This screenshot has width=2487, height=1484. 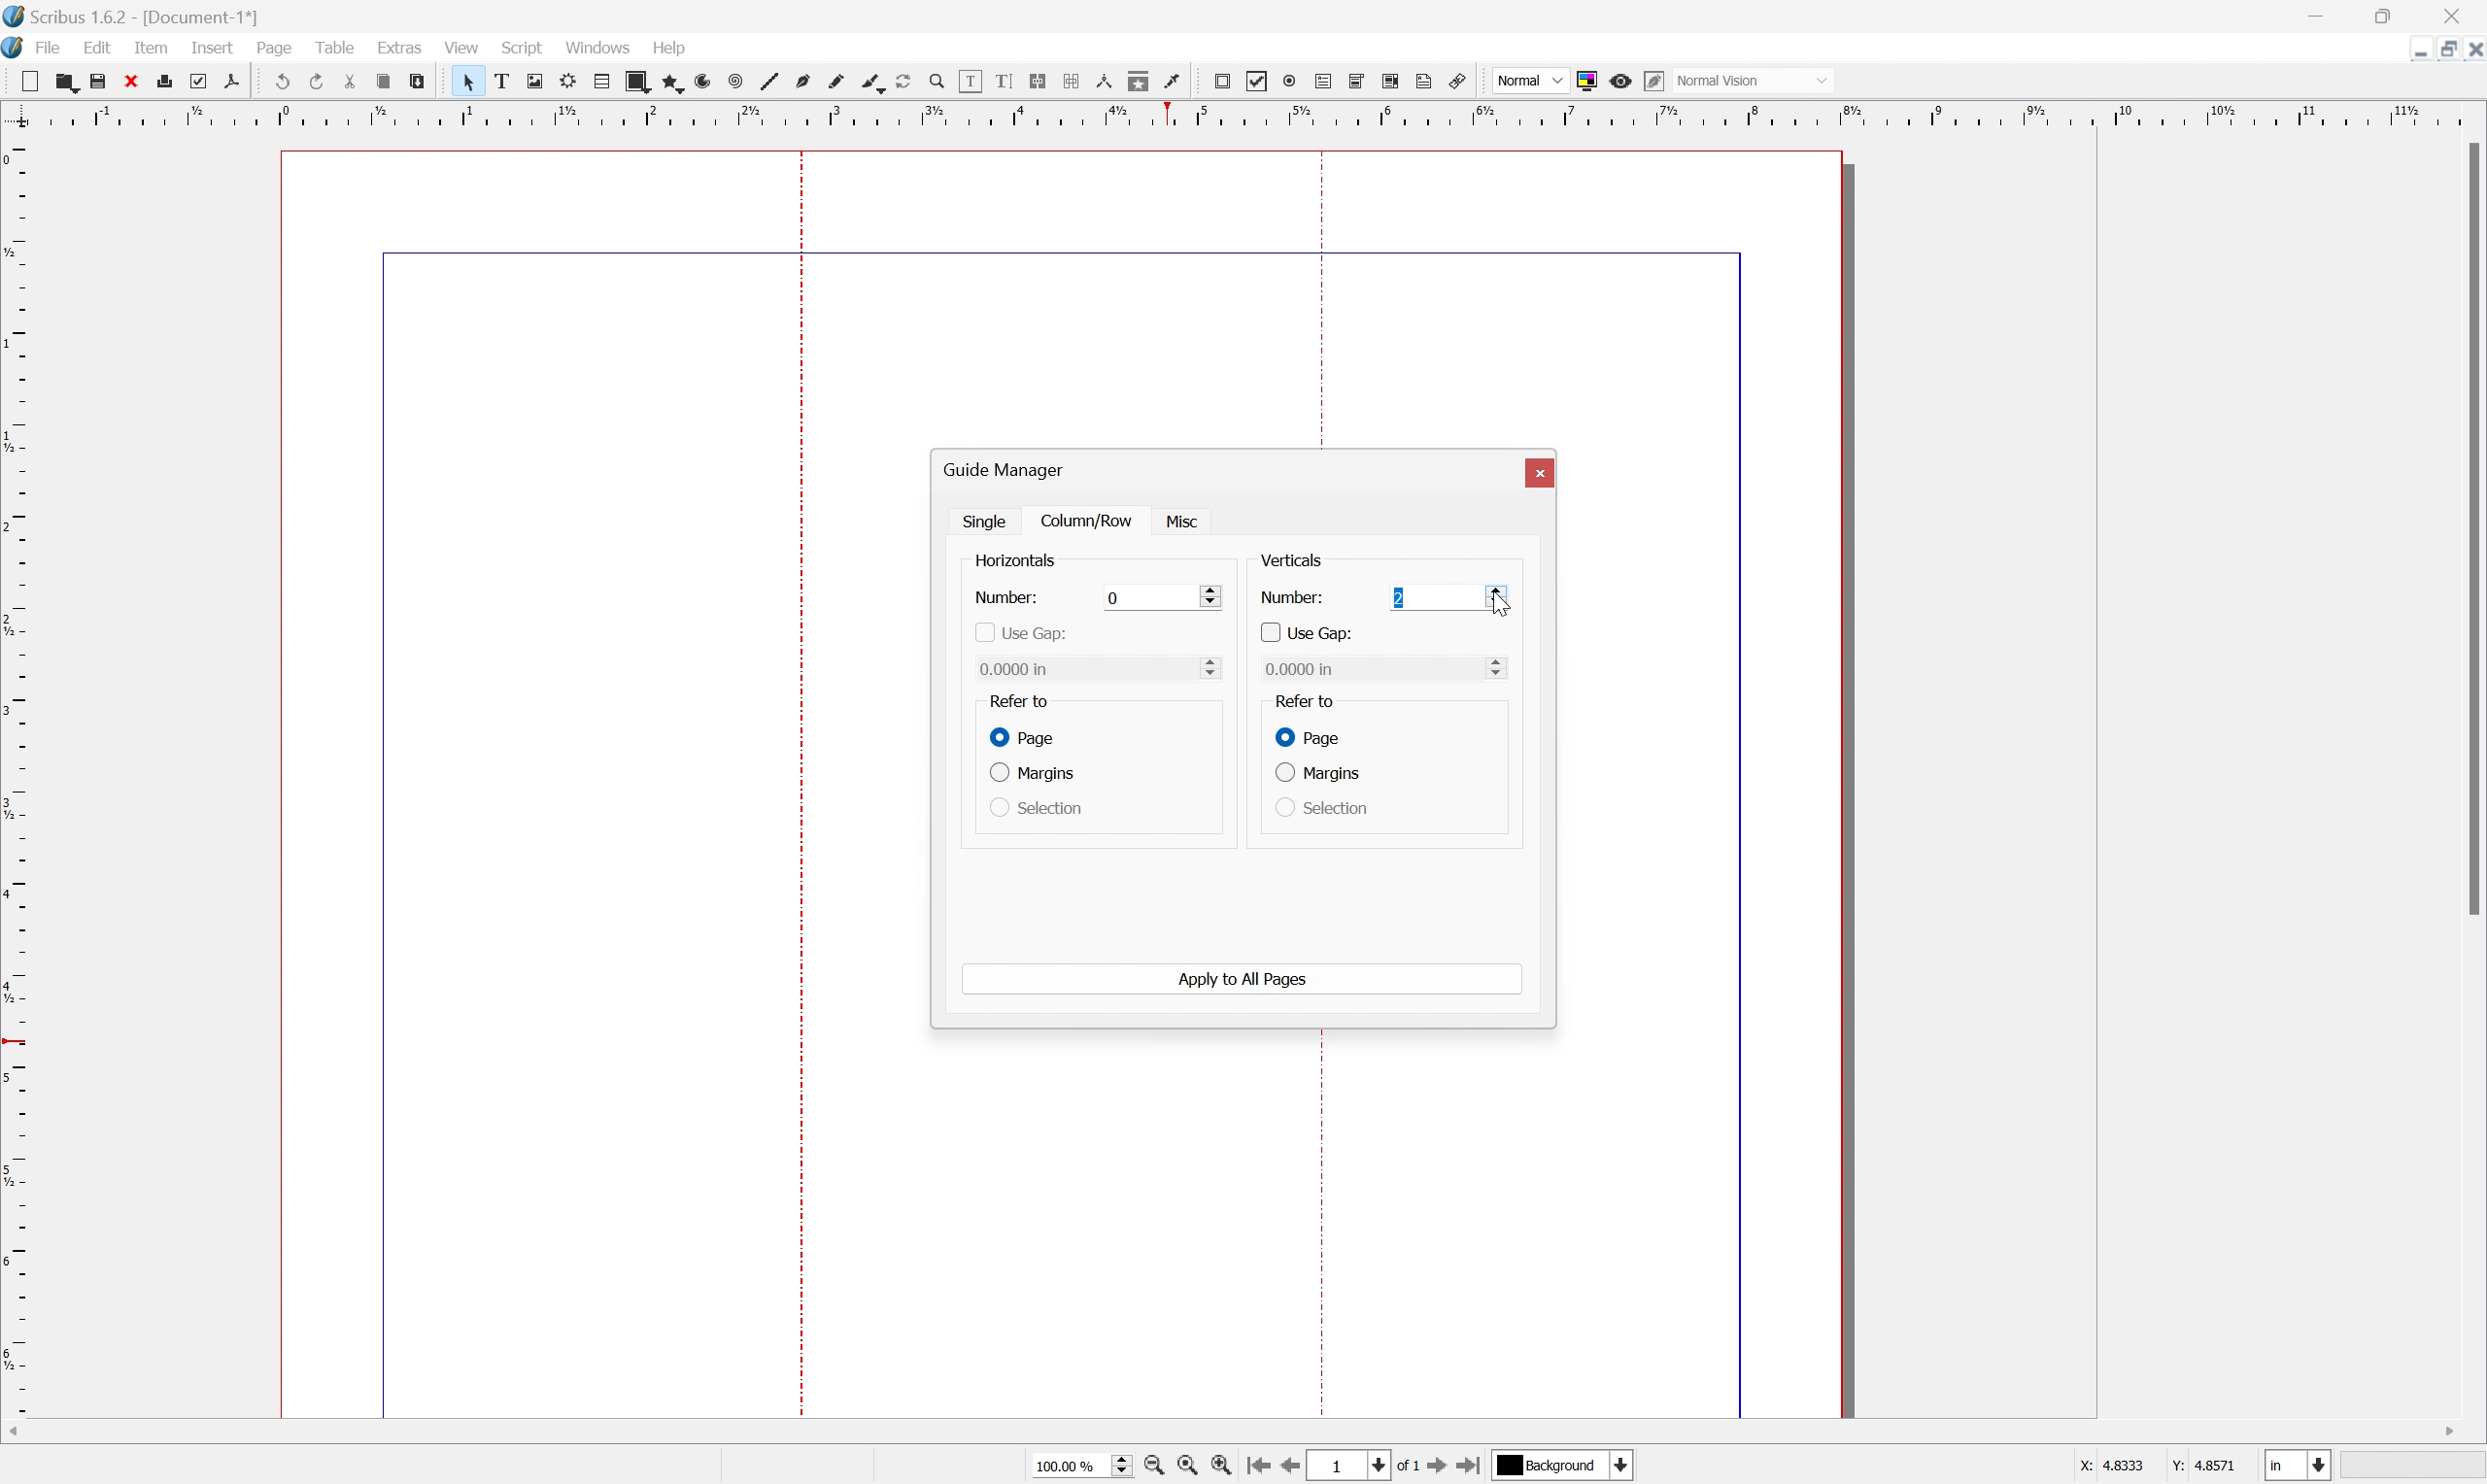 I want to click on go to first page, so click(x=1258, y=1466).